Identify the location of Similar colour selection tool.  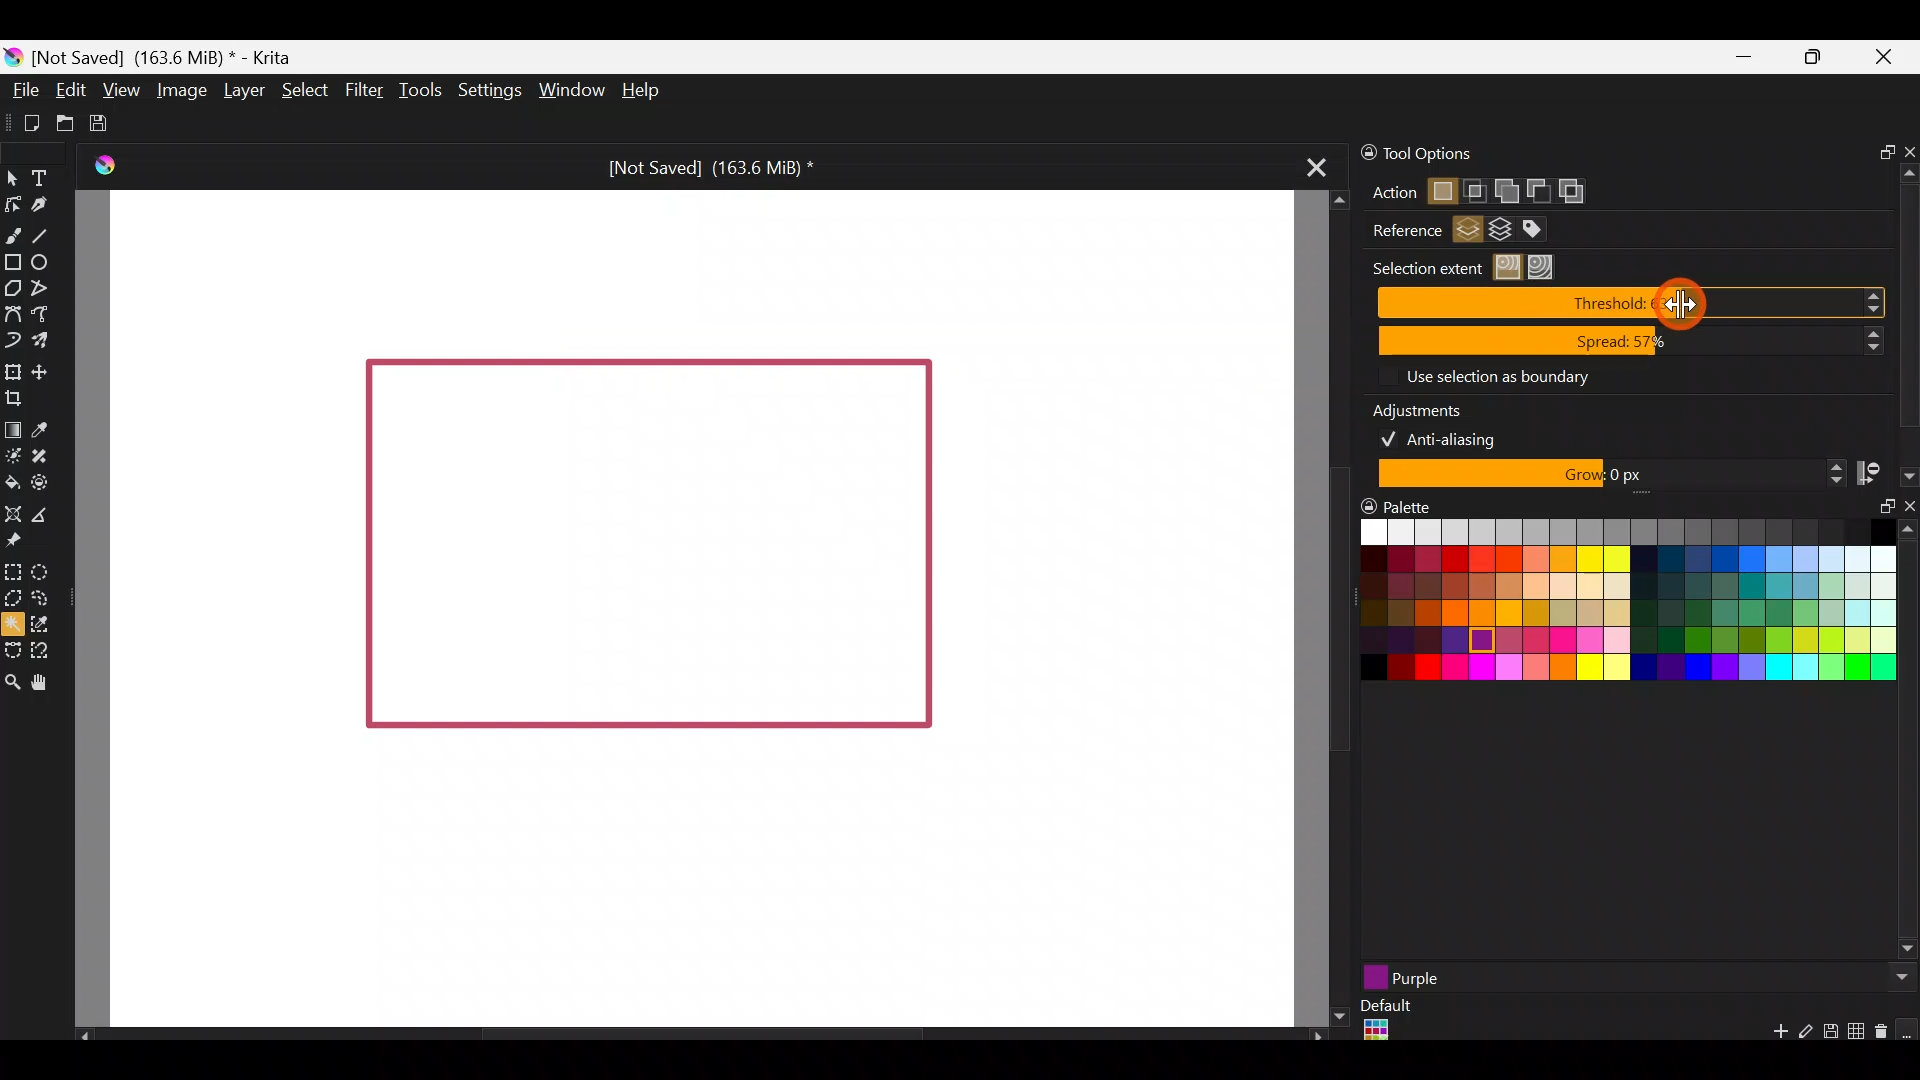
(55, 623).